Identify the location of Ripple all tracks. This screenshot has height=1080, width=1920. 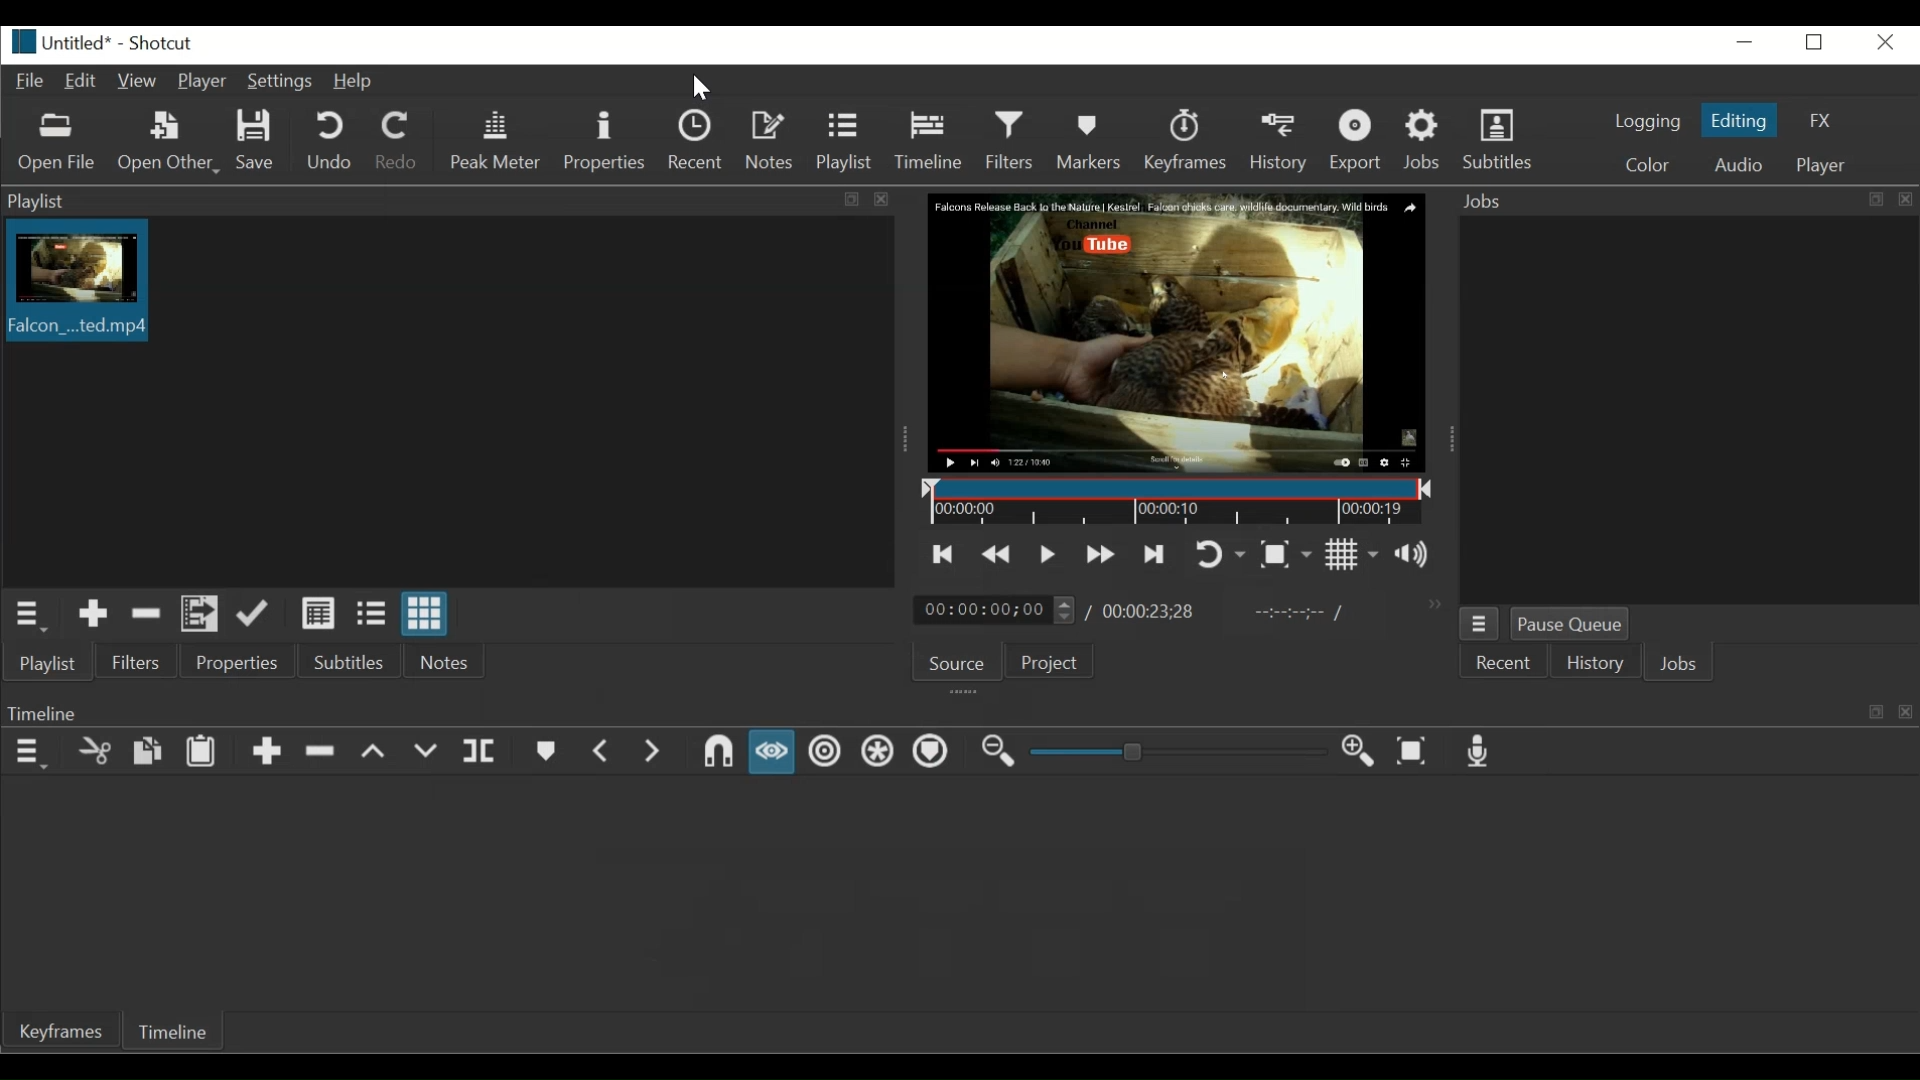
(878, 751).